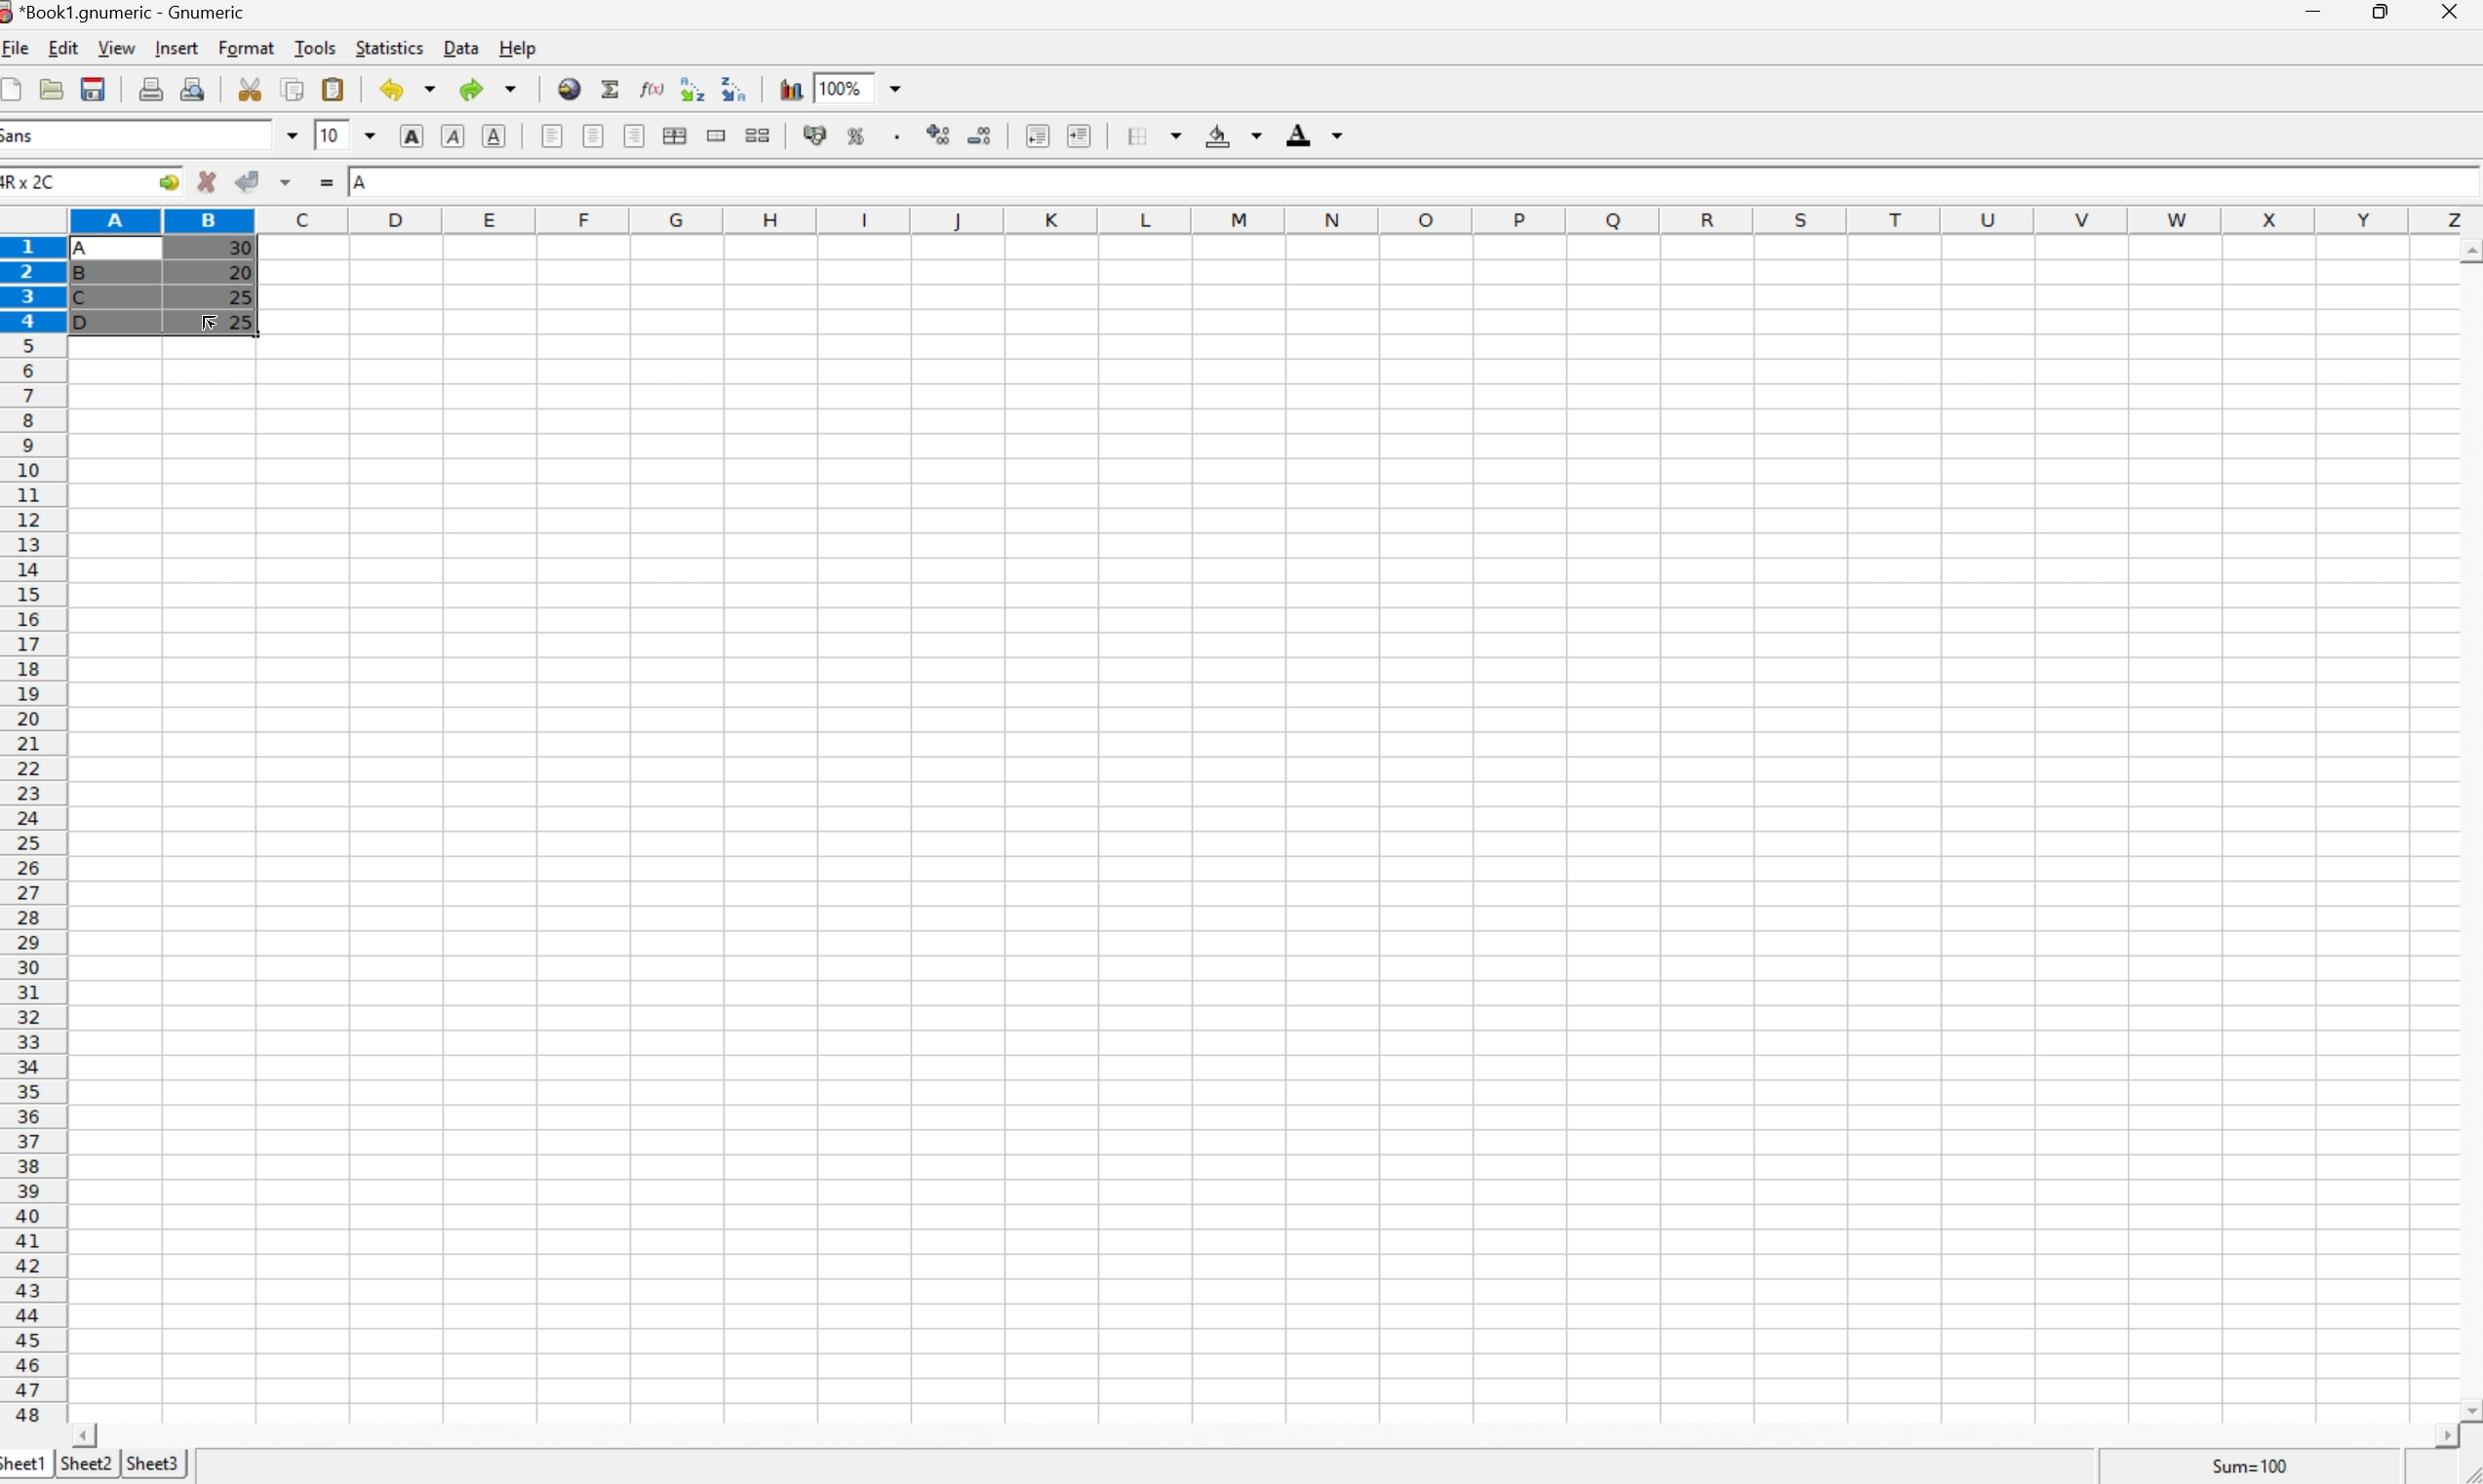  What do you see at coordinates (207, 180) in the screenshot?
I see `Cancel changes` at bounding box center [207, 180].